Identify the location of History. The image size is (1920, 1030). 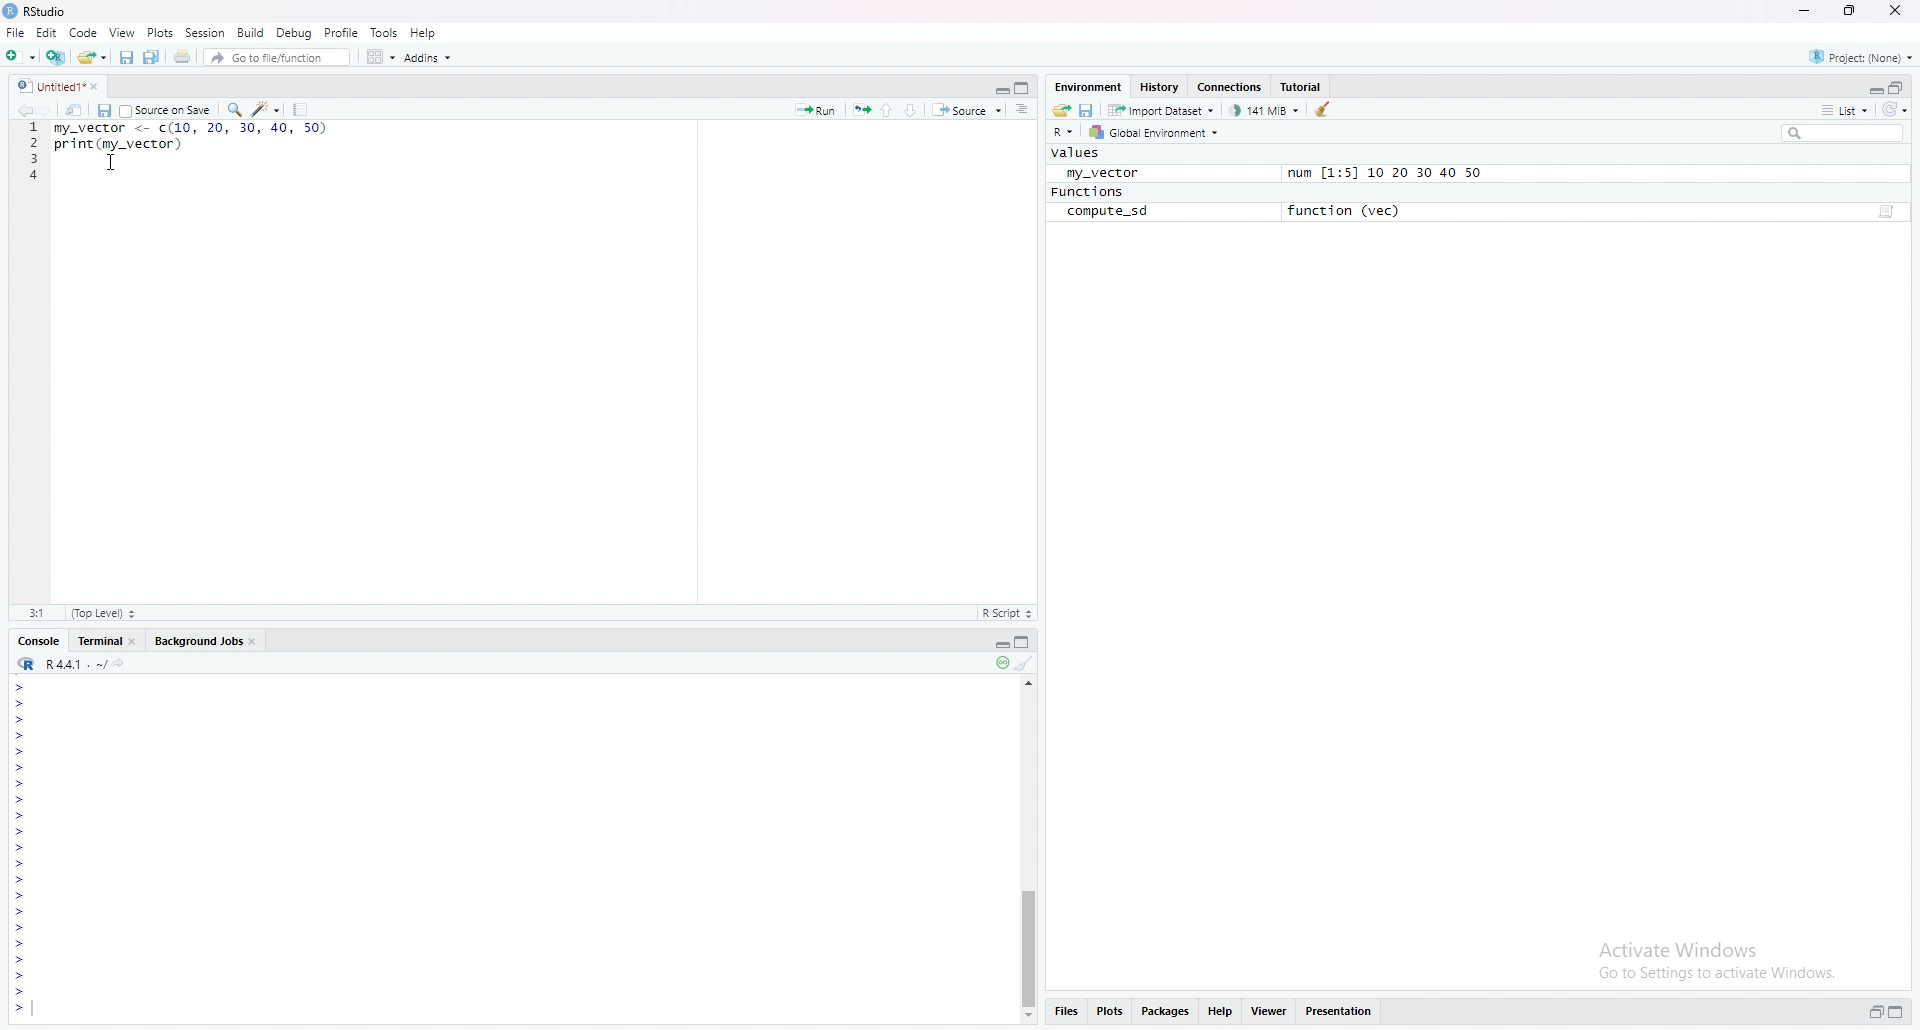
(1157, 87).